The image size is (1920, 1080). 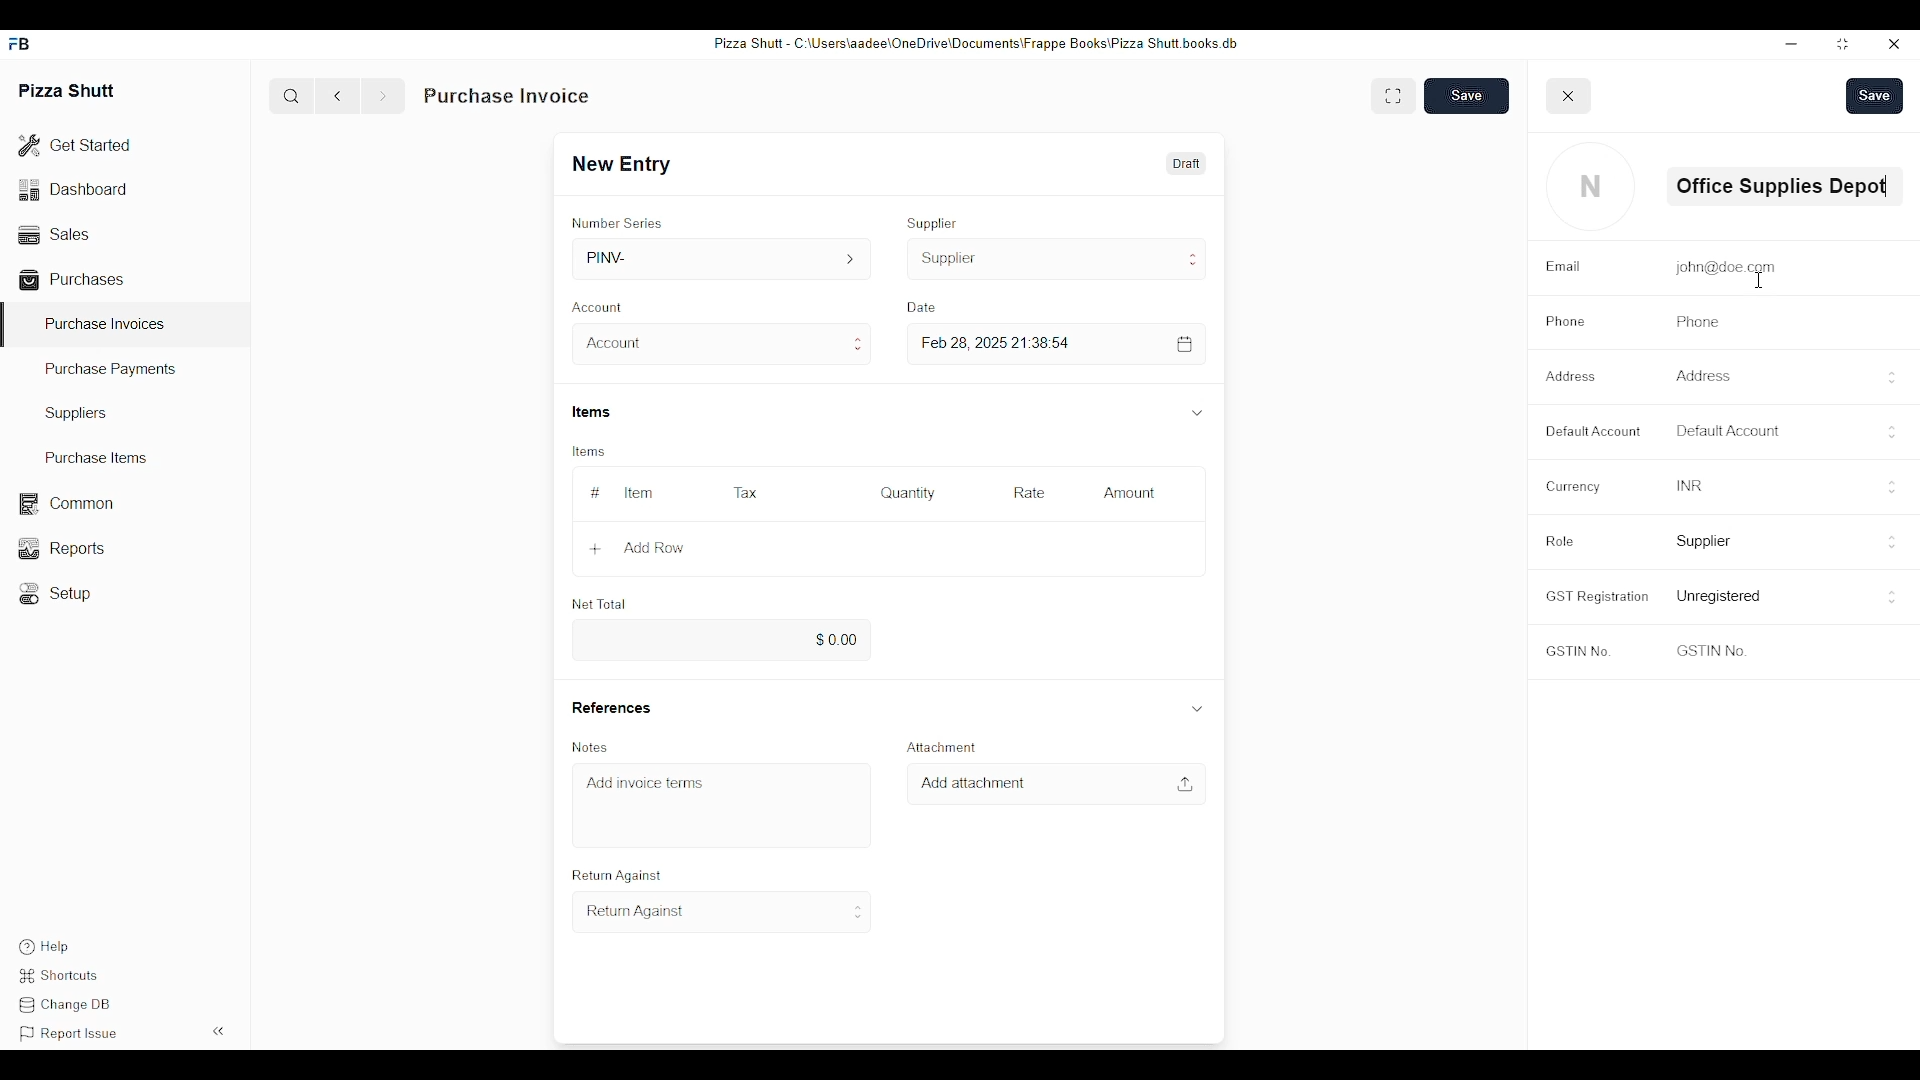 What do you see at coordinates (1197, 707) in the screenshot?
I see `down` at bounding box center [1197, 707].